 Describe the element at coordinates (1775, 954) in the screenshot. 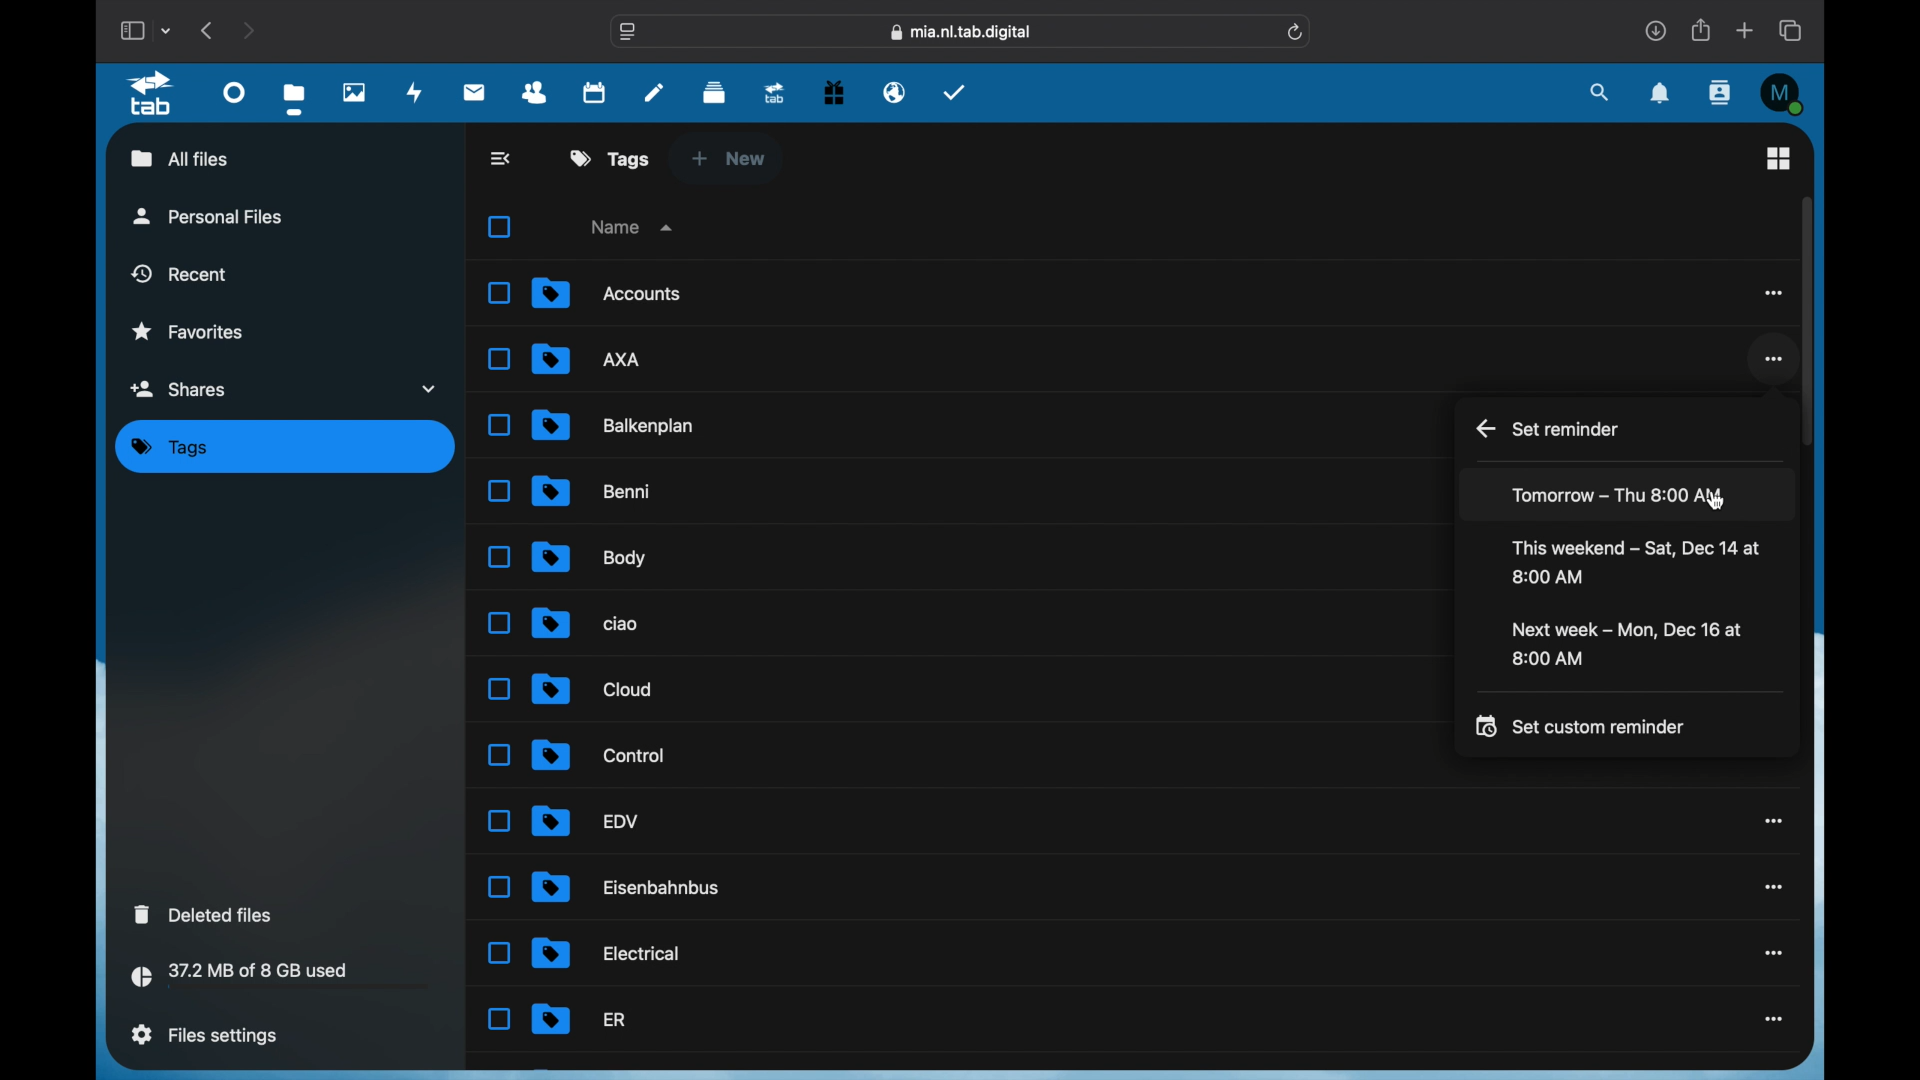

I see `more options` at that location.